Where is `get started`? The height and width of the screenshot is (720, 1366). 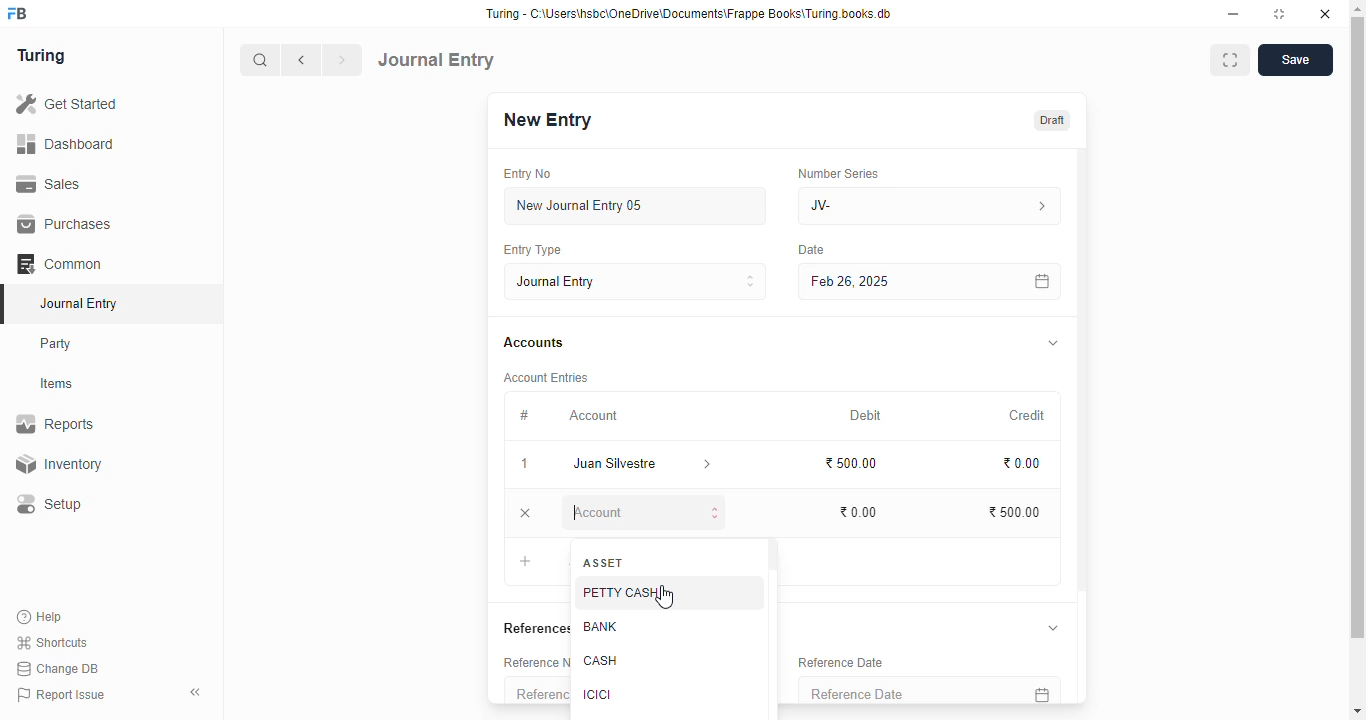
get started is located at coordinates (68, 104).